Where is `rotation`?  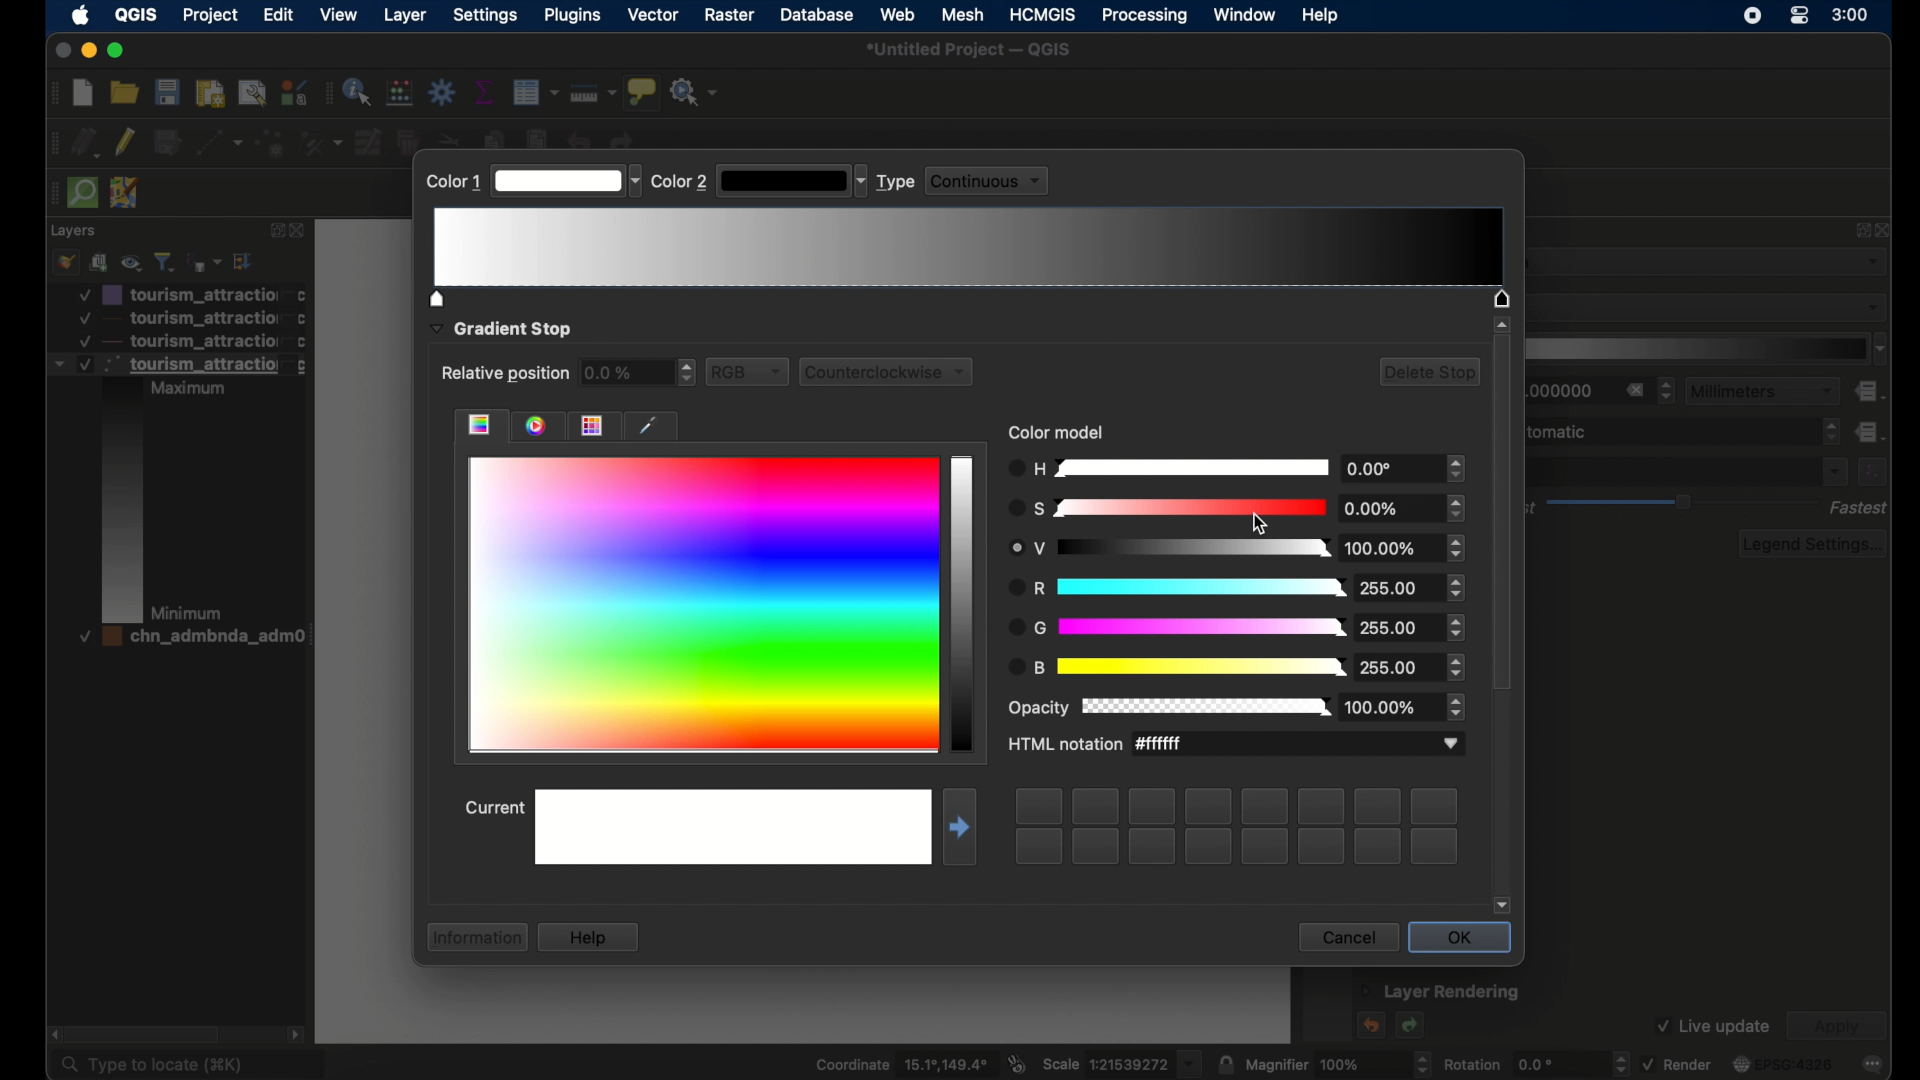 rotation is located at coordinates (1533, 1063).